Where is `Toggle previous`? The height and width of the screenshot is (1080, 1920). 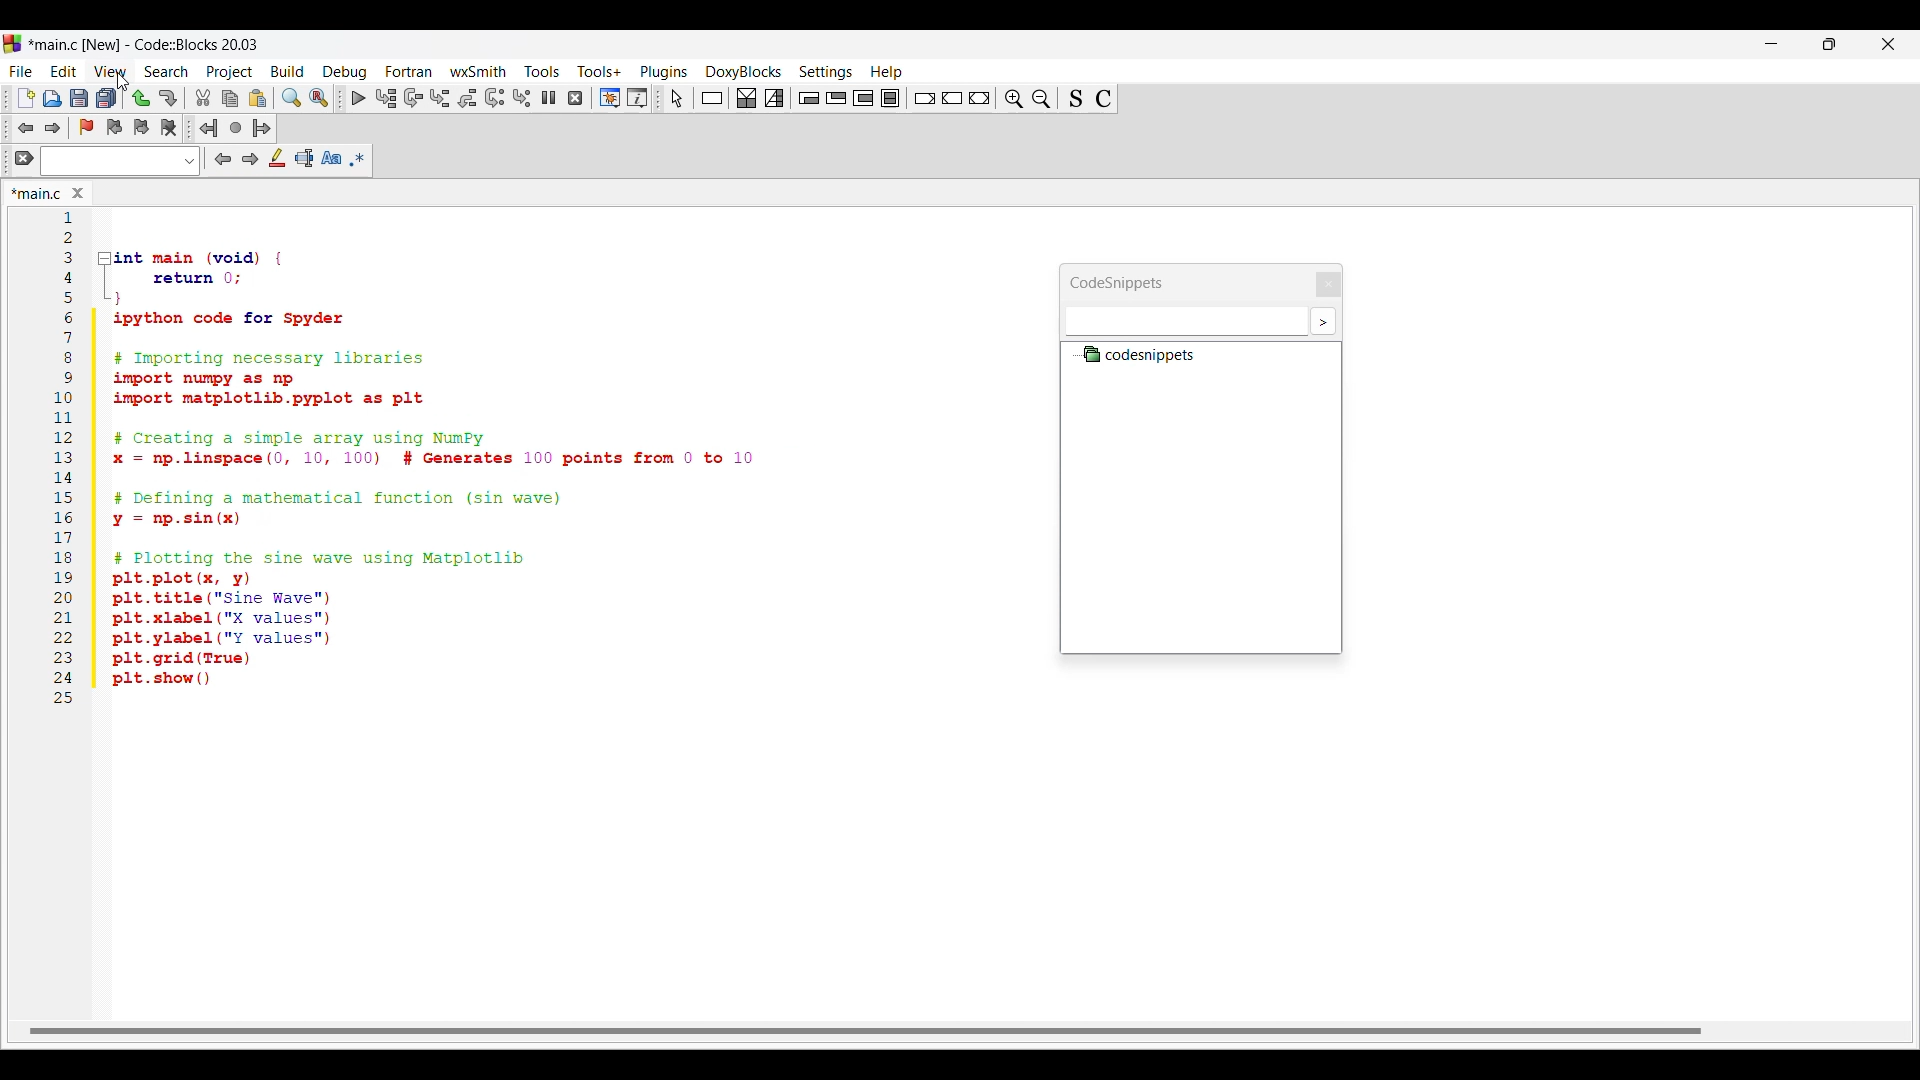
Toggle previous is located at coordinates (114, 127).